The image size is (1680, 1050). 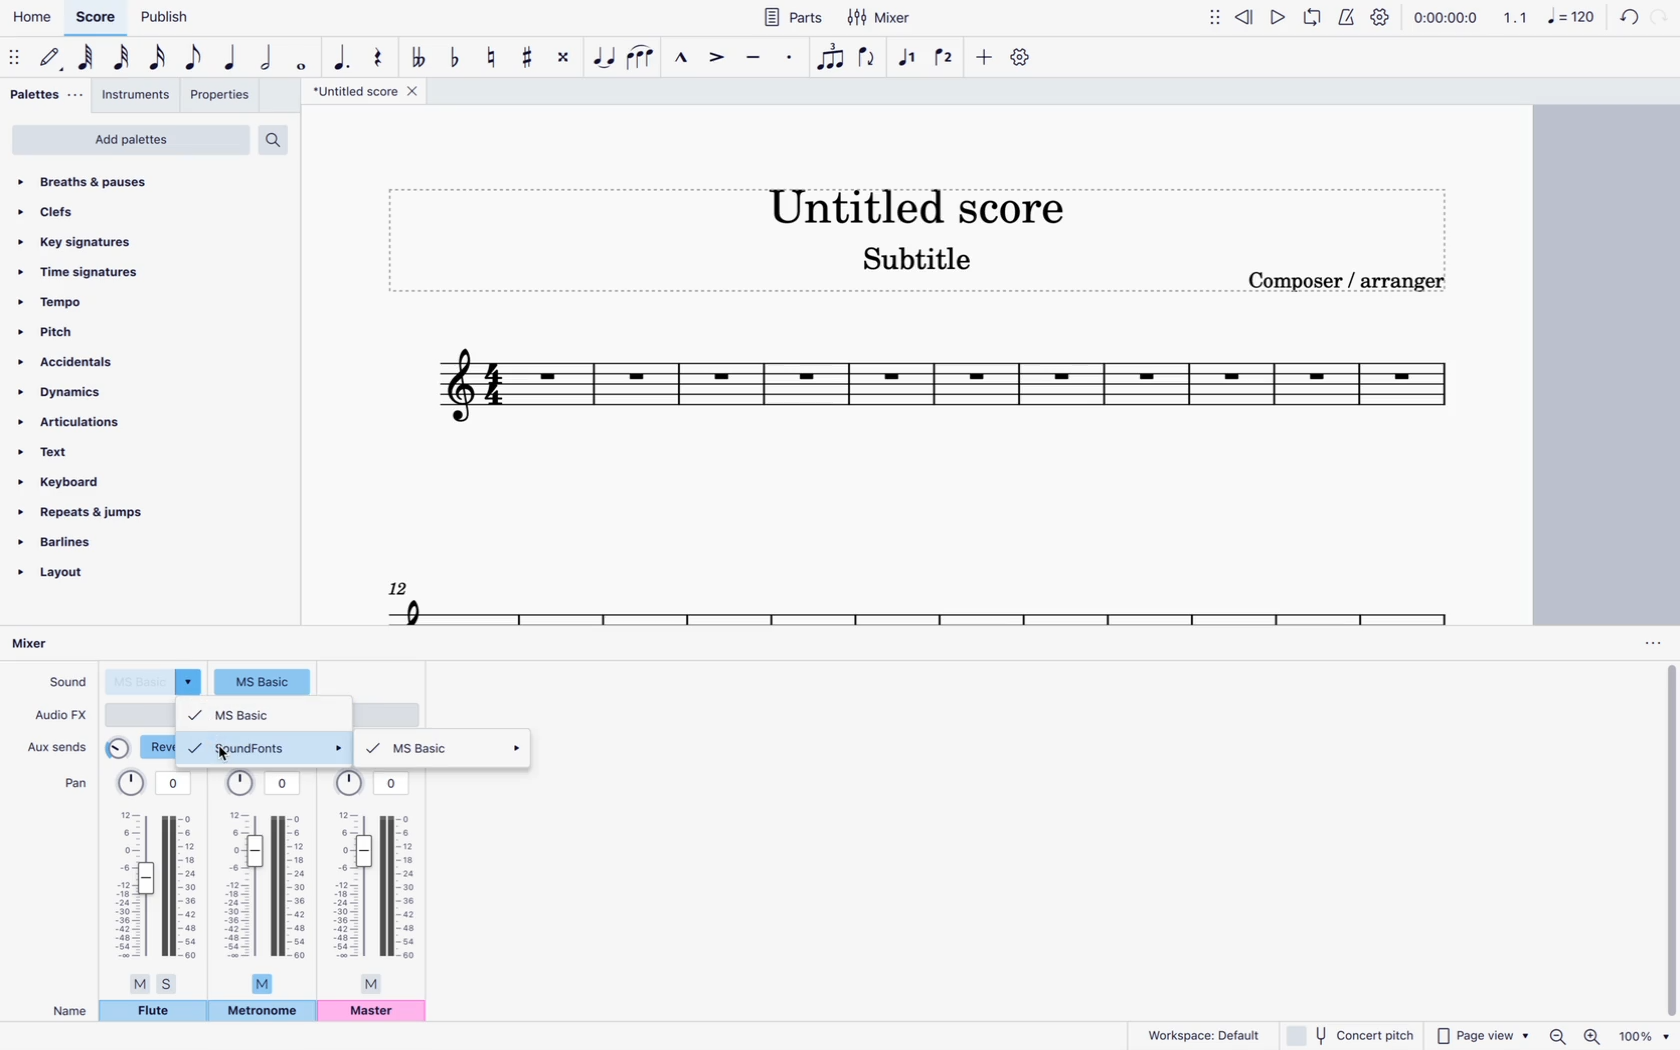 I want to click on sound type, so click(x=155, y=681).